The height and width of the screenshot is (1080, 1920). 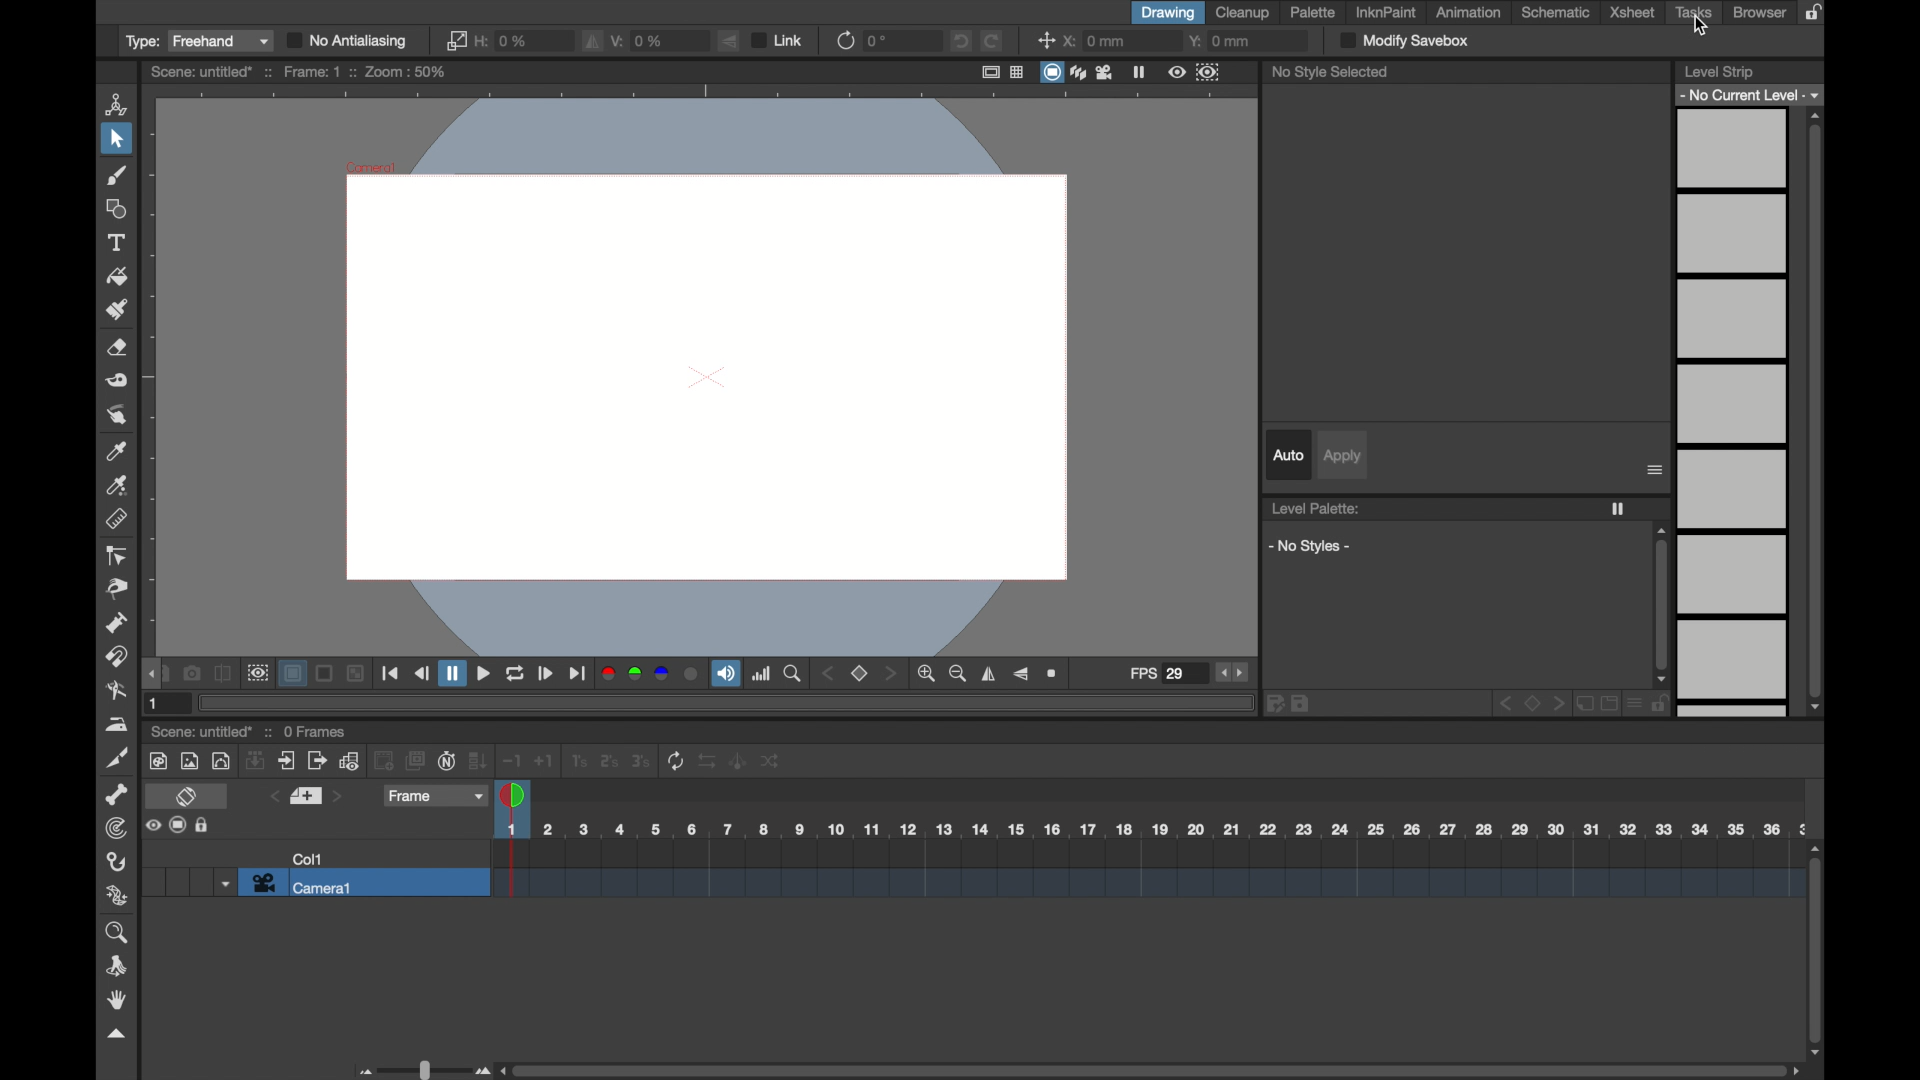 What do you see at coordinates (273, 796) in the screenshot?
I see `previous set` at bounding box center [273, 796].